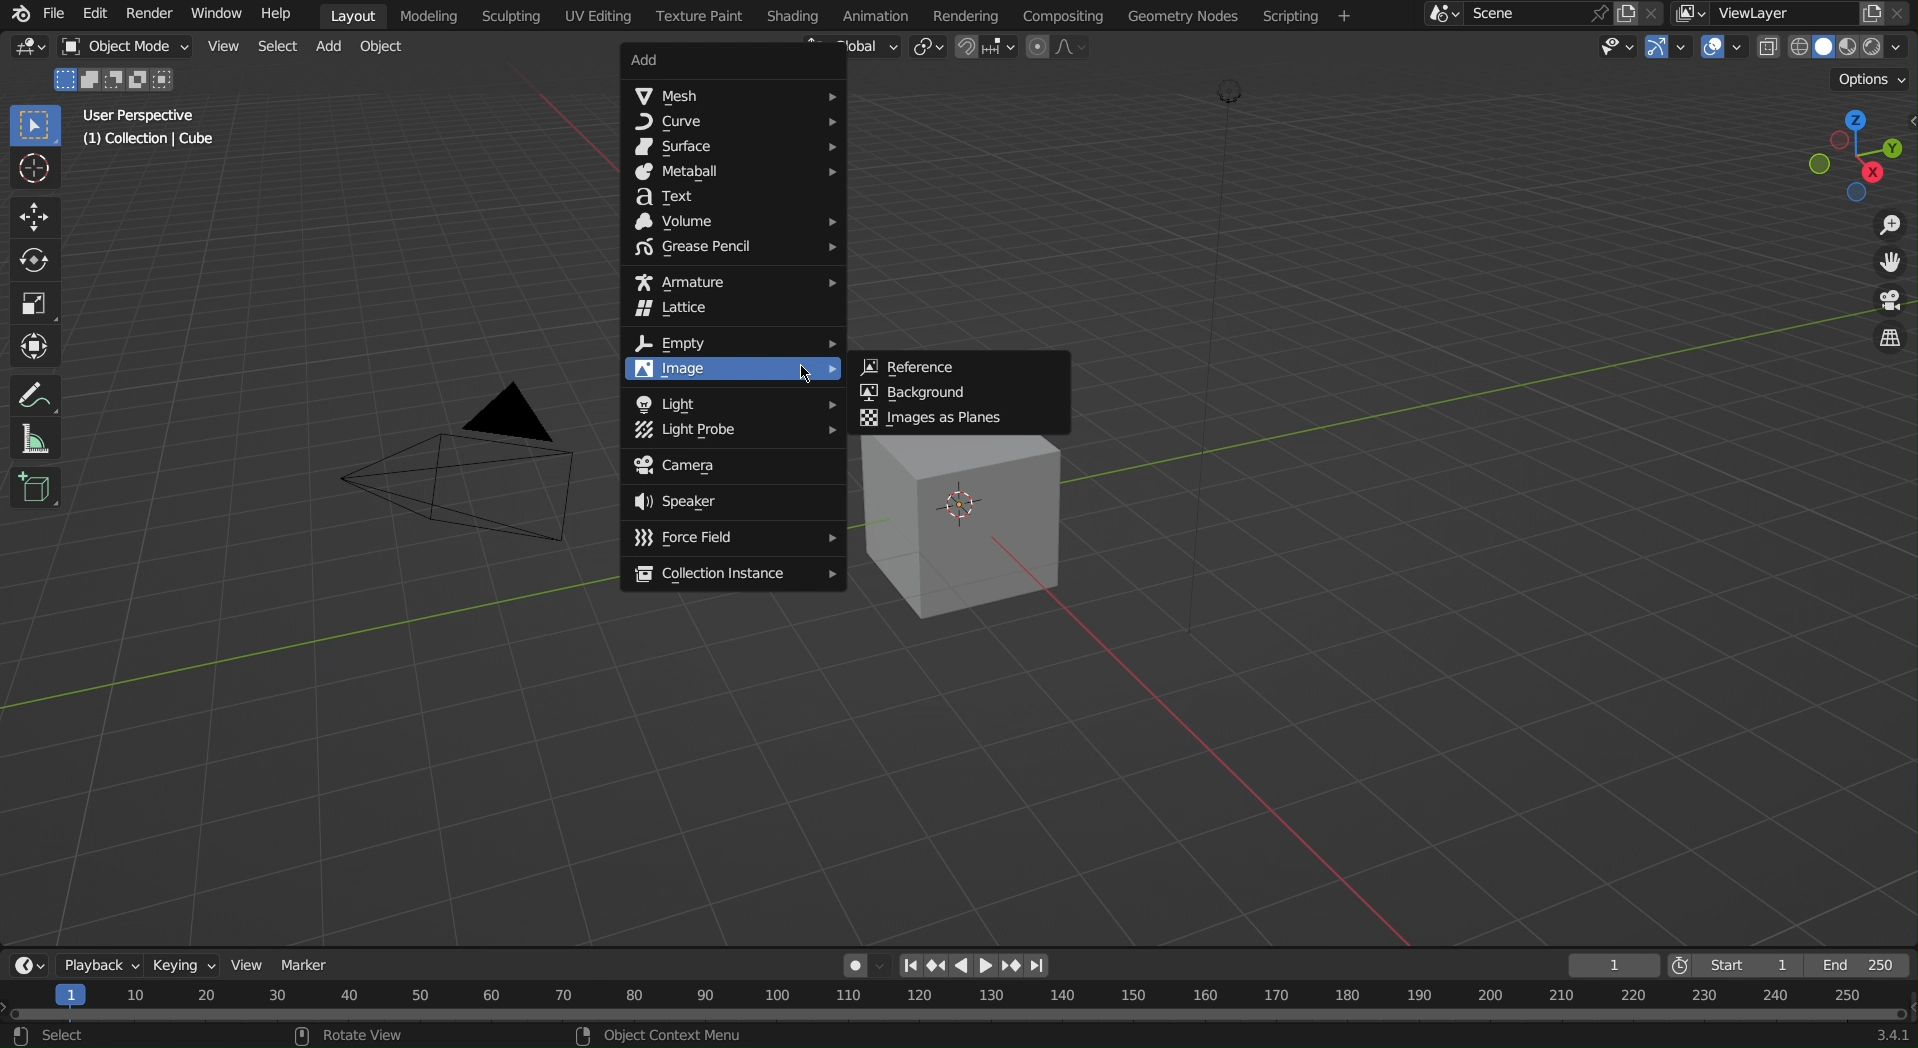  Describe the element at coordinates (32, 126) in the screenshot. I see `Select Box` at that location.